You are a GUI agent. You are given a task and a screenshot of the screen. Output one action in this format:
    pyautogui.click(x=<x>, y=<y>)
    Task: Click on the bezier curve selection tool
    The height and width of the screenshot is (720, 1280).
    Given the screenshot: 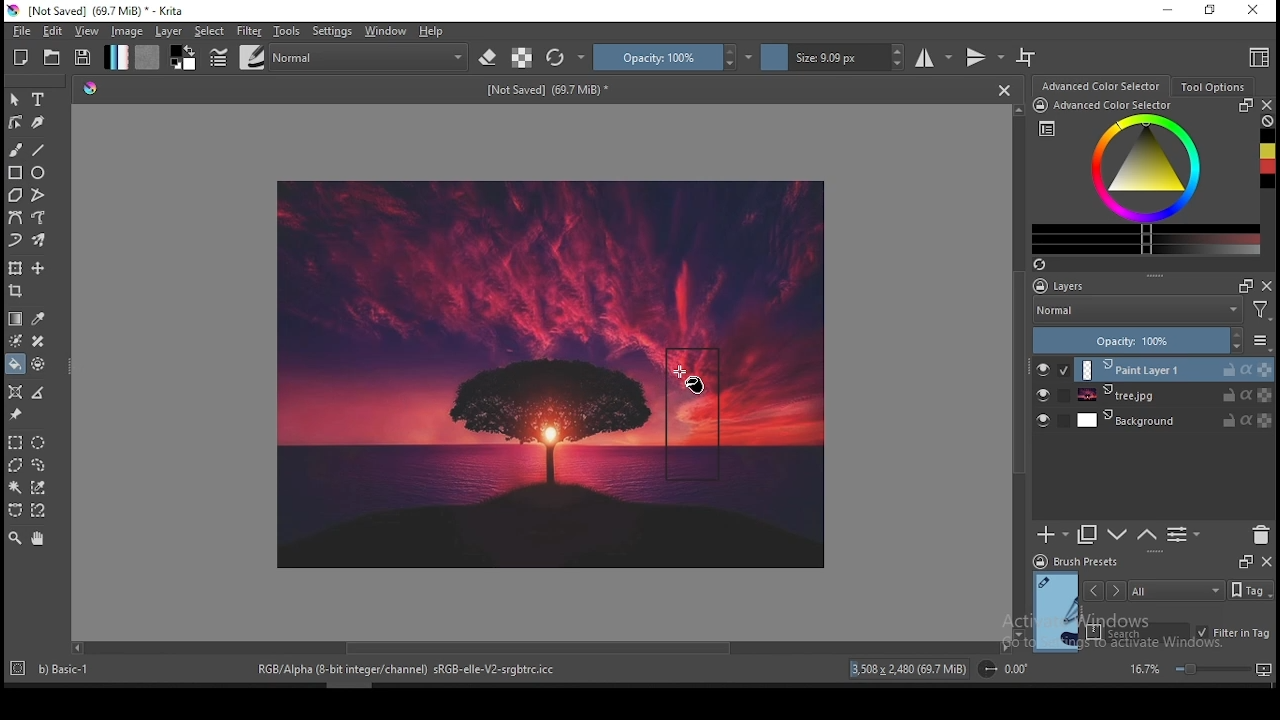 What is the action you would take?
    pyautogui.click(x=13, y=511)
    